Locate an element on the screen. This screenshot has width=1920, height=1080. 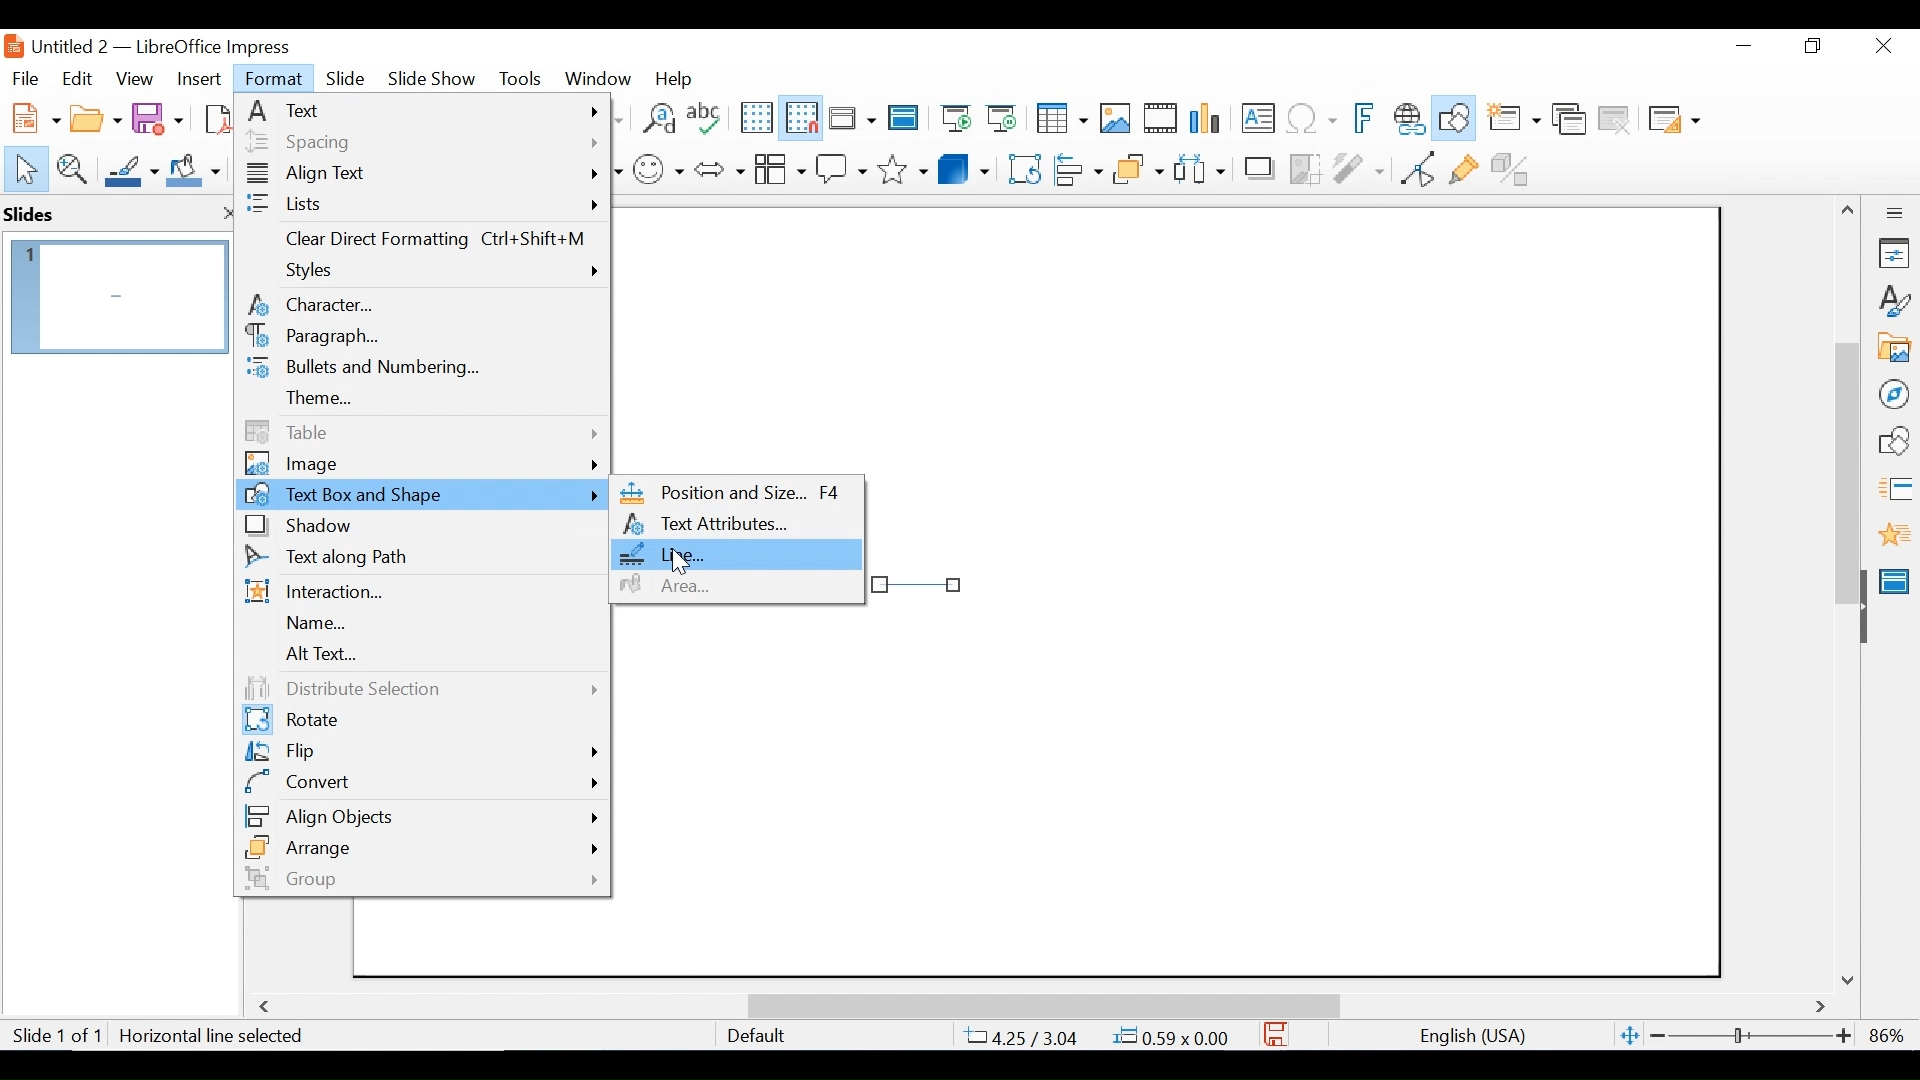
Spacing is located at coordinates (421, 141).